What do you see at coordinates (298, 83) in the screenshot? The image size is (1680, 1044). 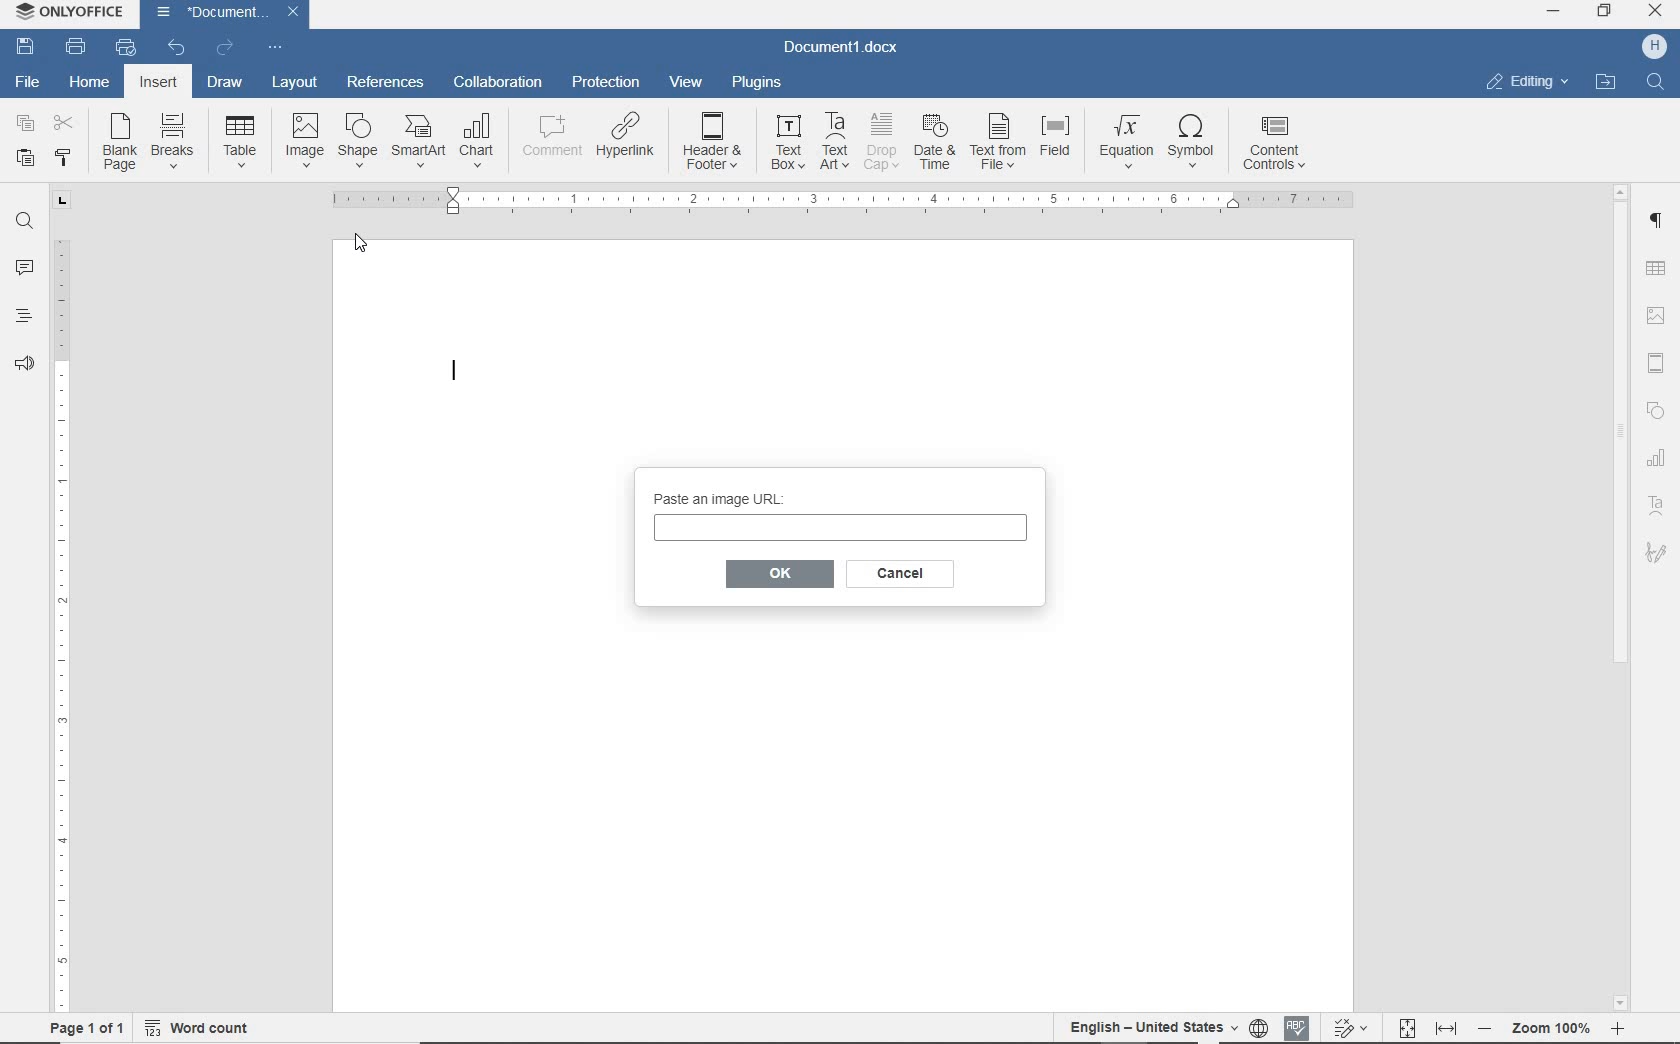 I see `layout` at bounding box center [298, 83].